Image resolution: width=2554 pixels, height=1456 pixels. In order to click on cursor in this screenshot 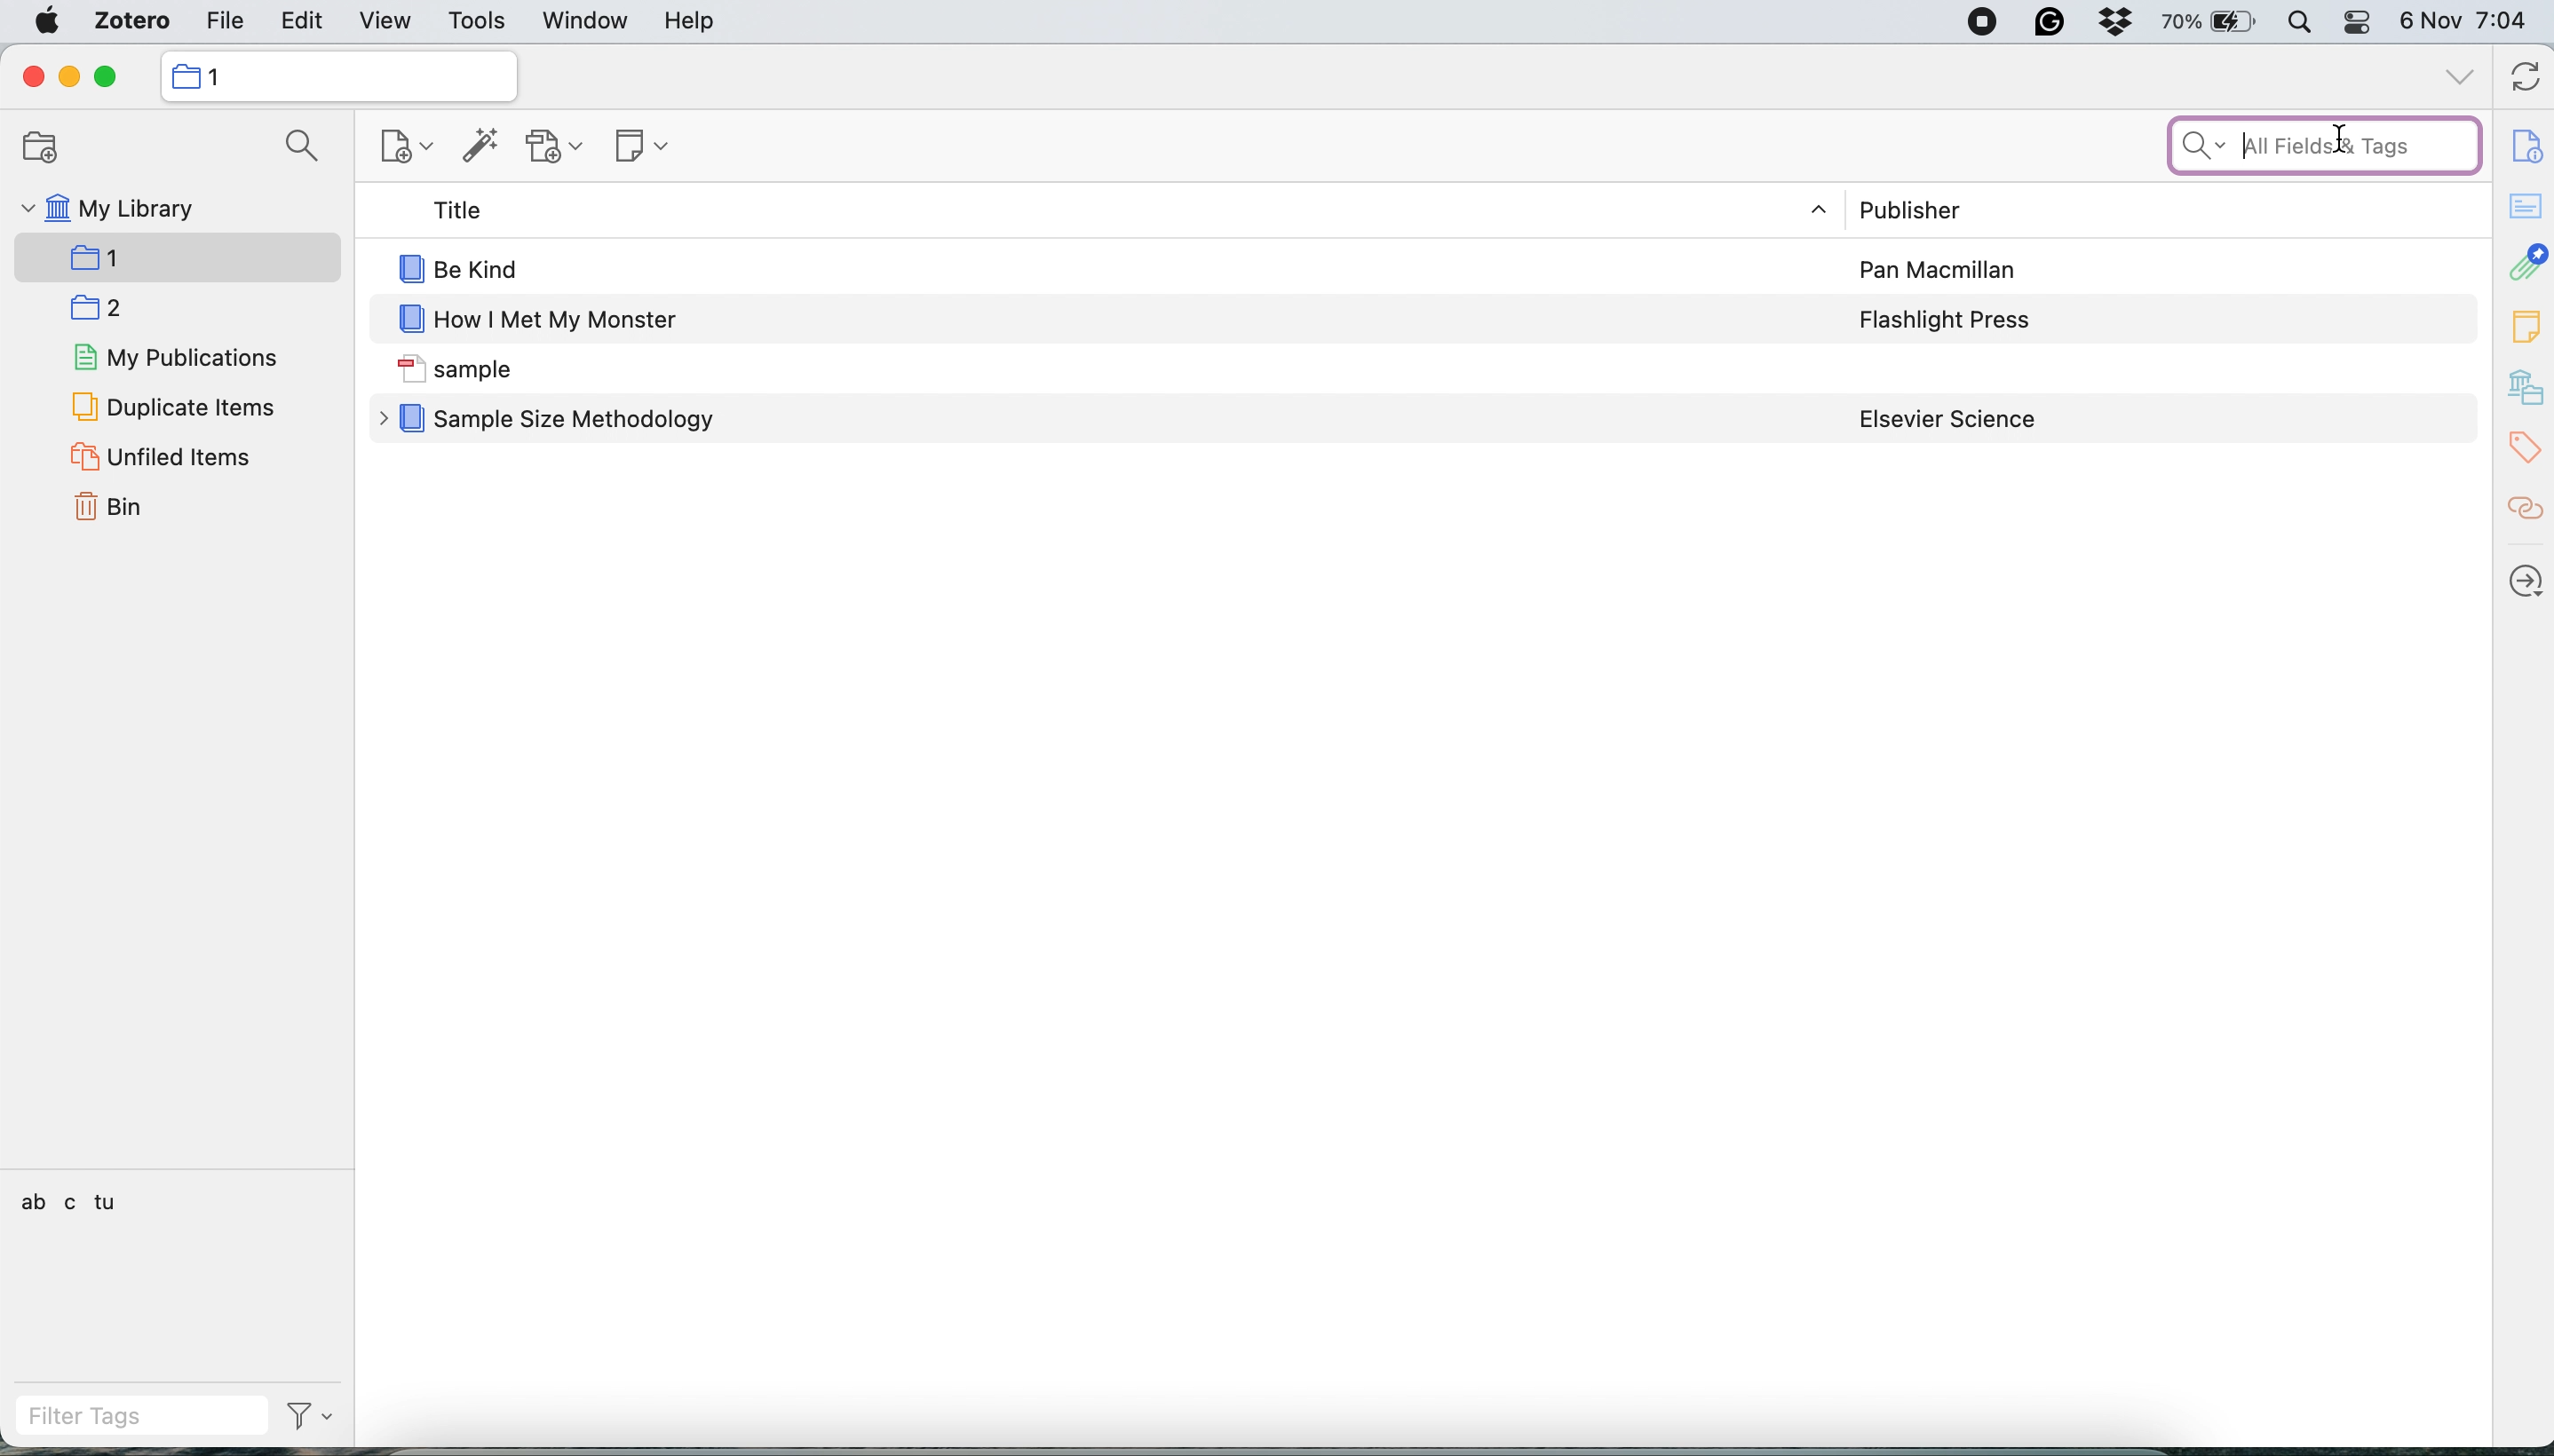, I will do `click(2350, 136)`.